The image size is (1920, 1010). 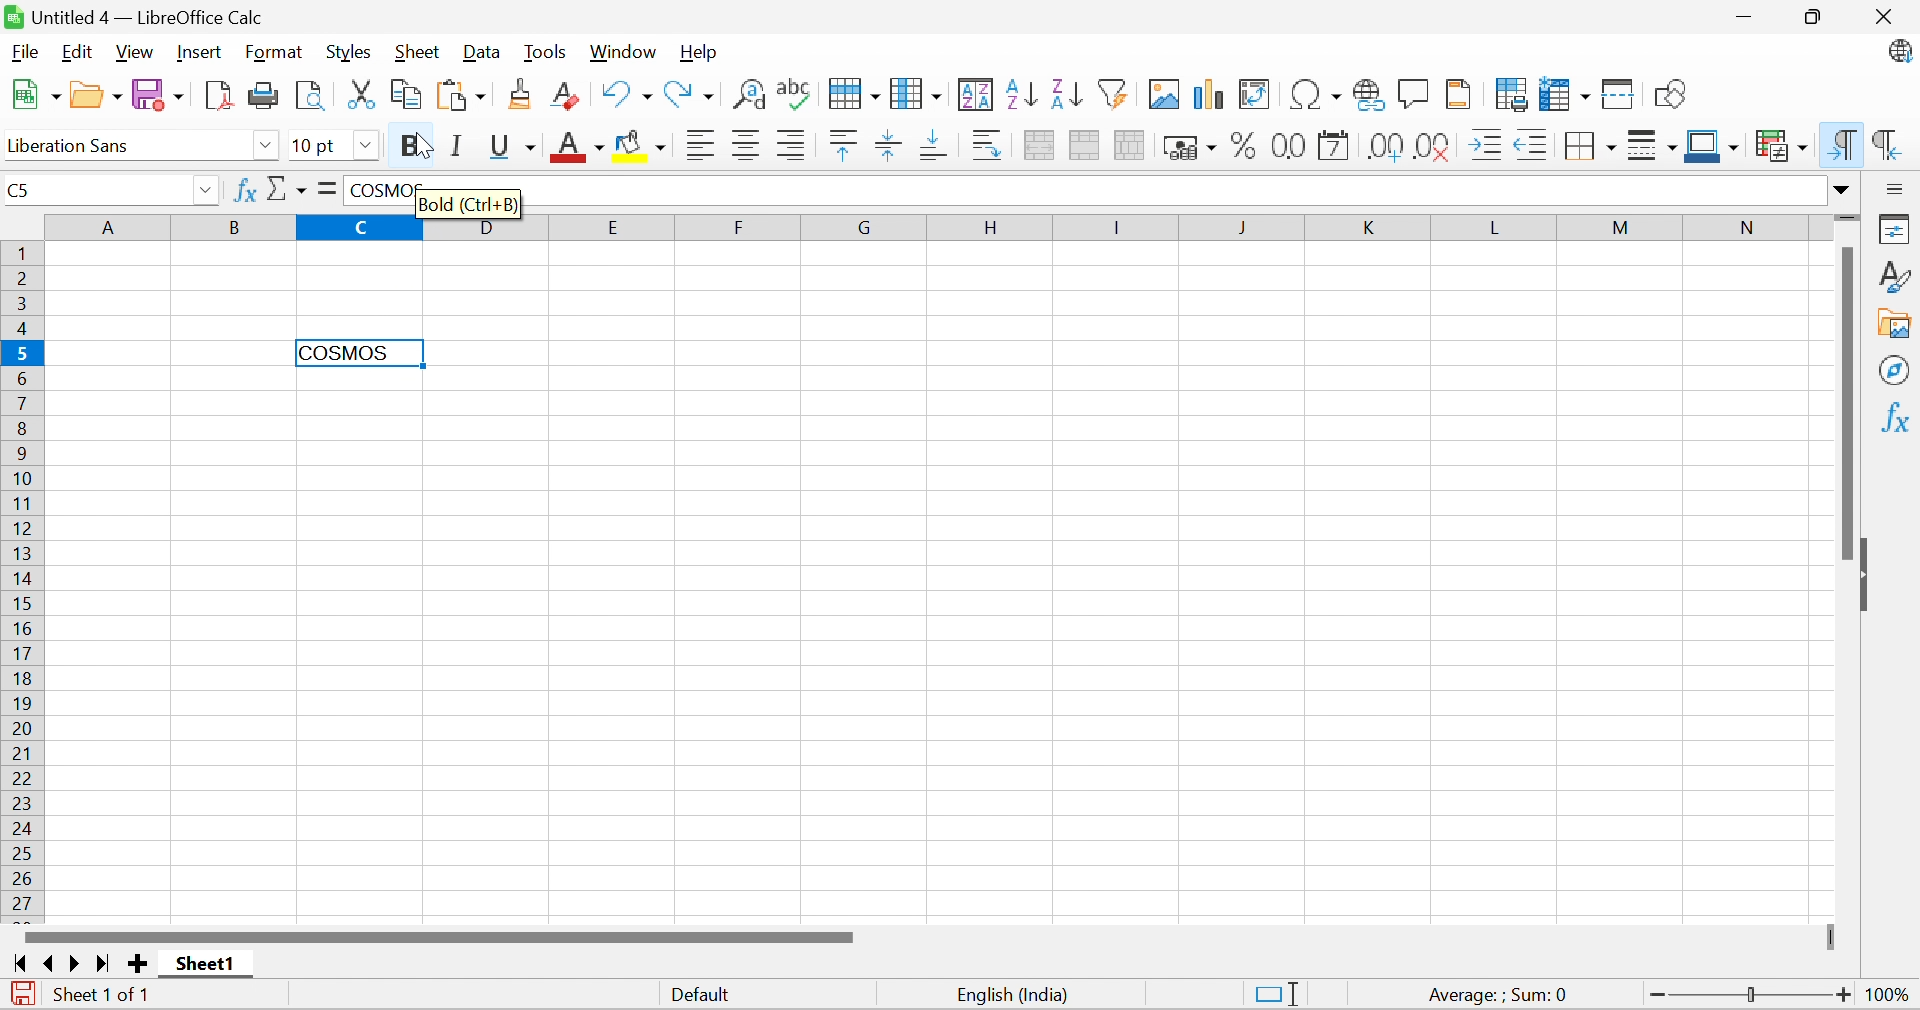 I want to click on Scroll To Previous Sheet, so click(x=50, y=963).